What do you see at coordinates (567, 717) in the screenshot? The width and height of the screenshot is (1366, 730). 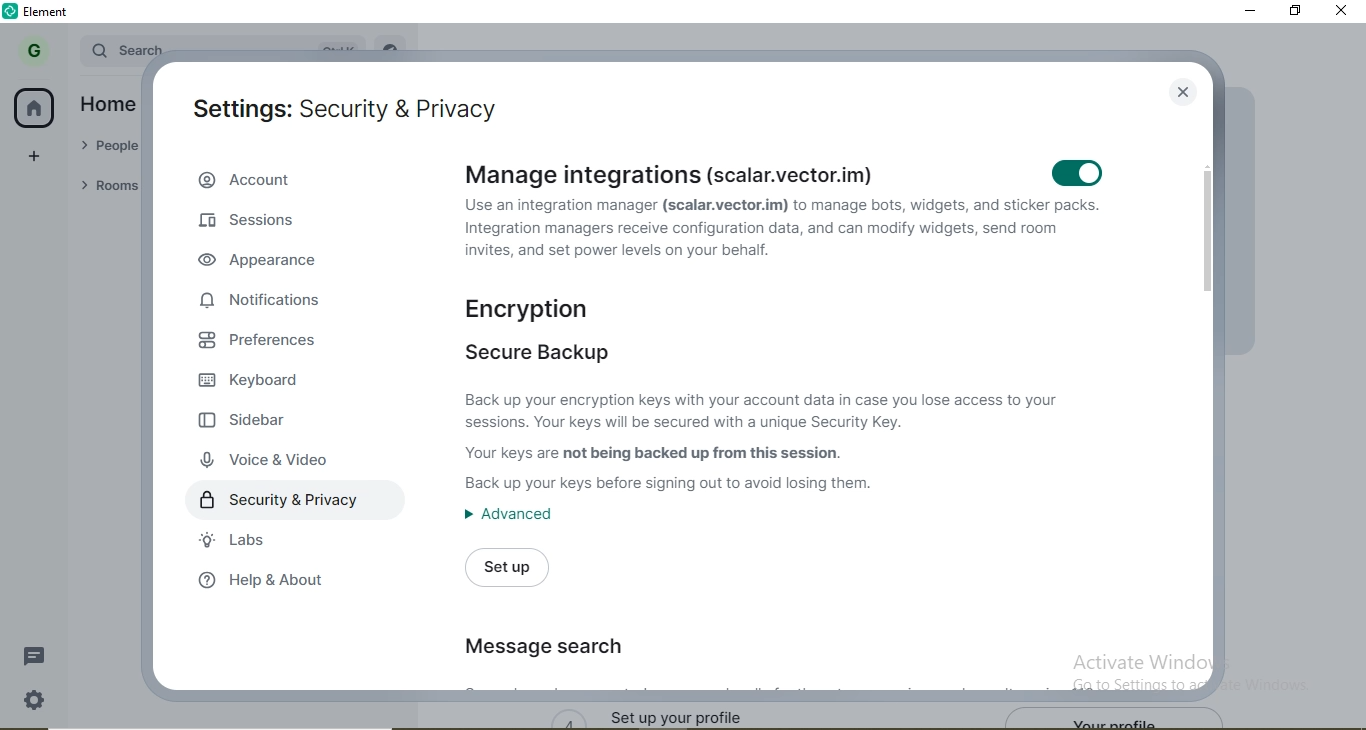 I see `4` at bounding box center [567, 717].